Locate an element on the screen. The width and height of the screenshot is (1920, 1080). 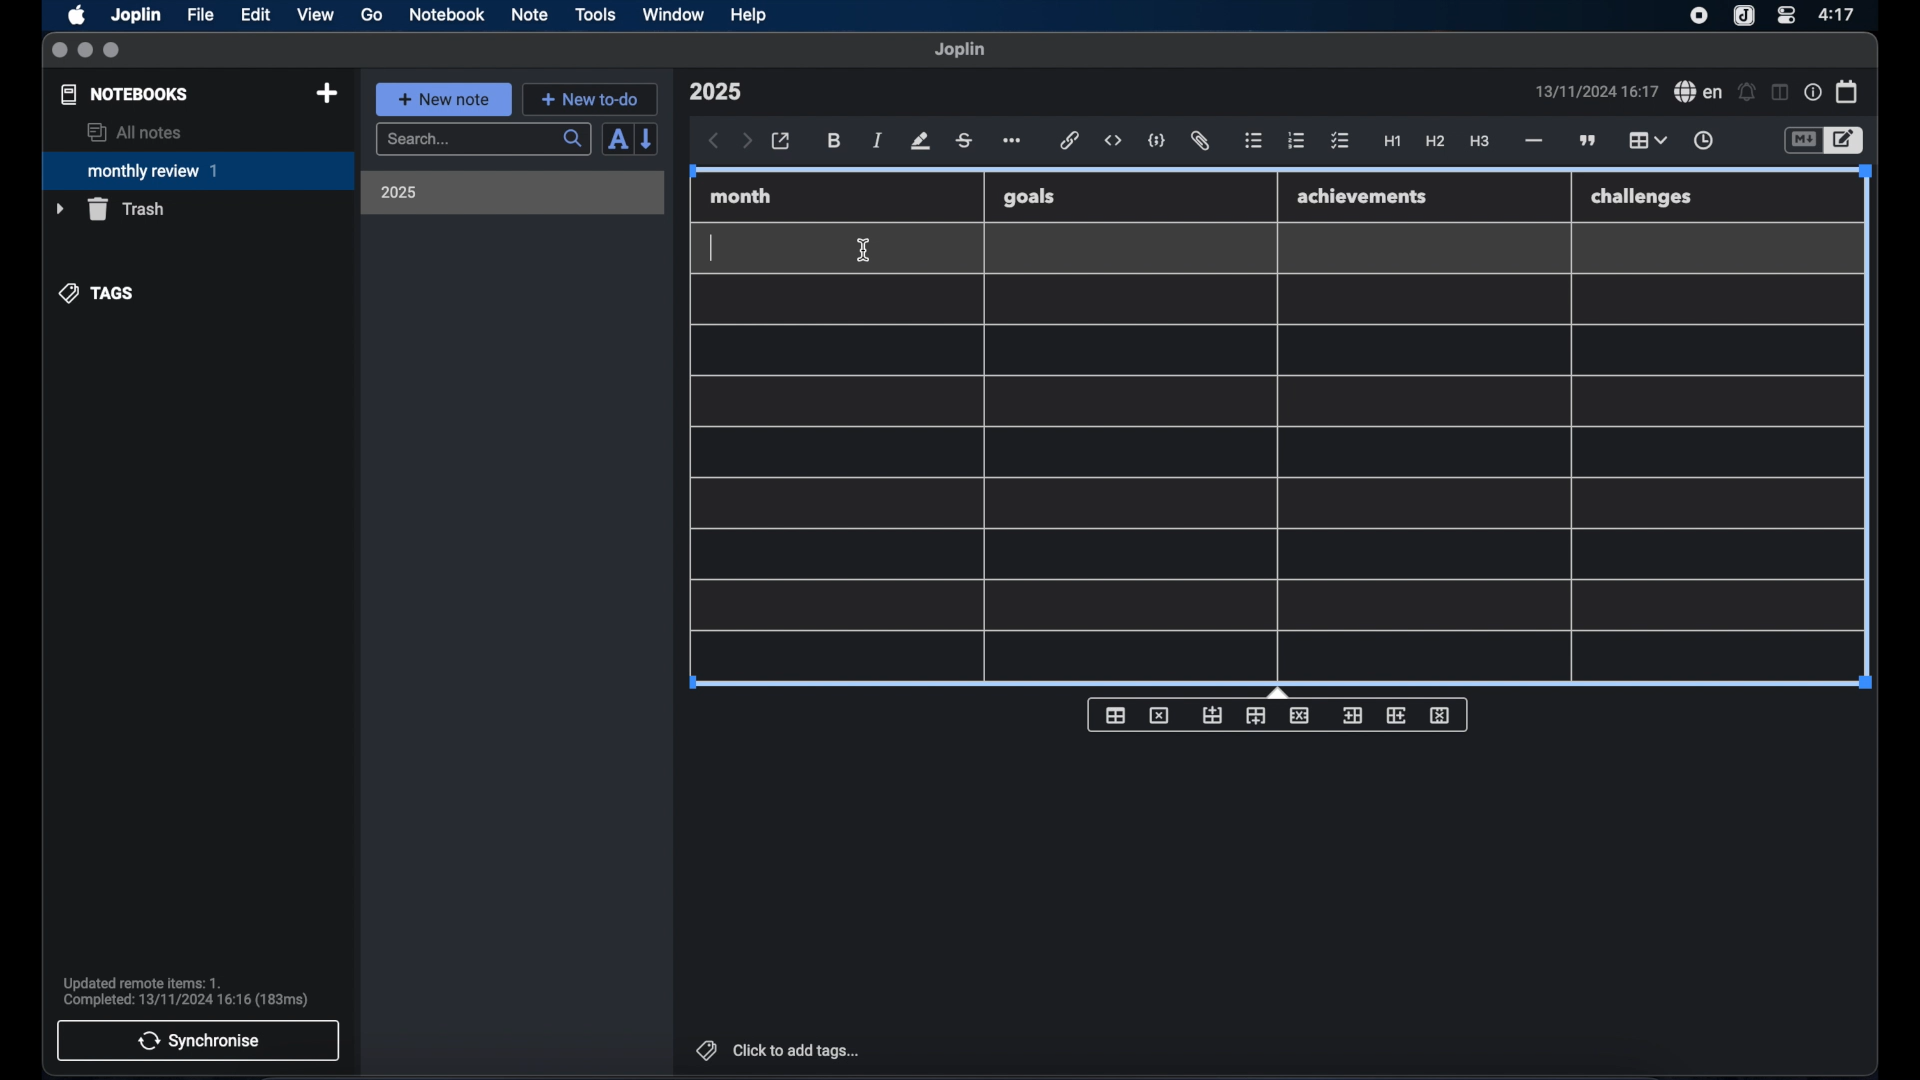
search bar is located at coordinates (483, 141).